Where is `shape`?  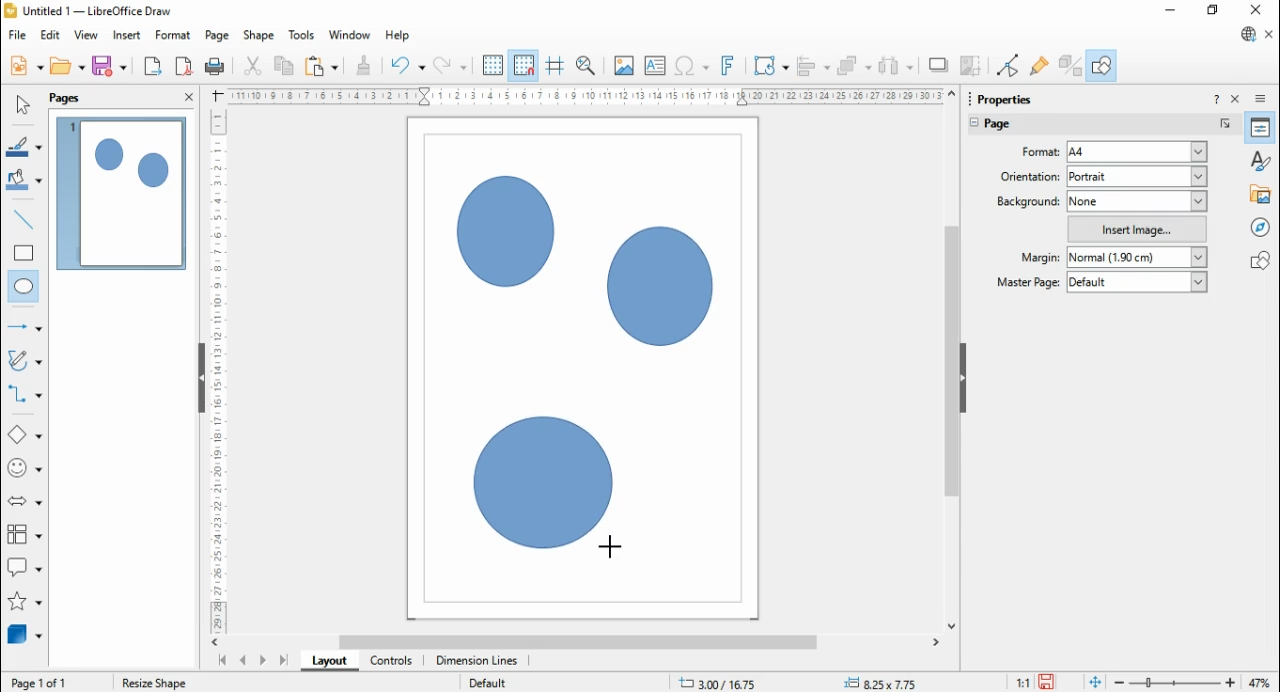 shape is located at coordinates (258, 36).